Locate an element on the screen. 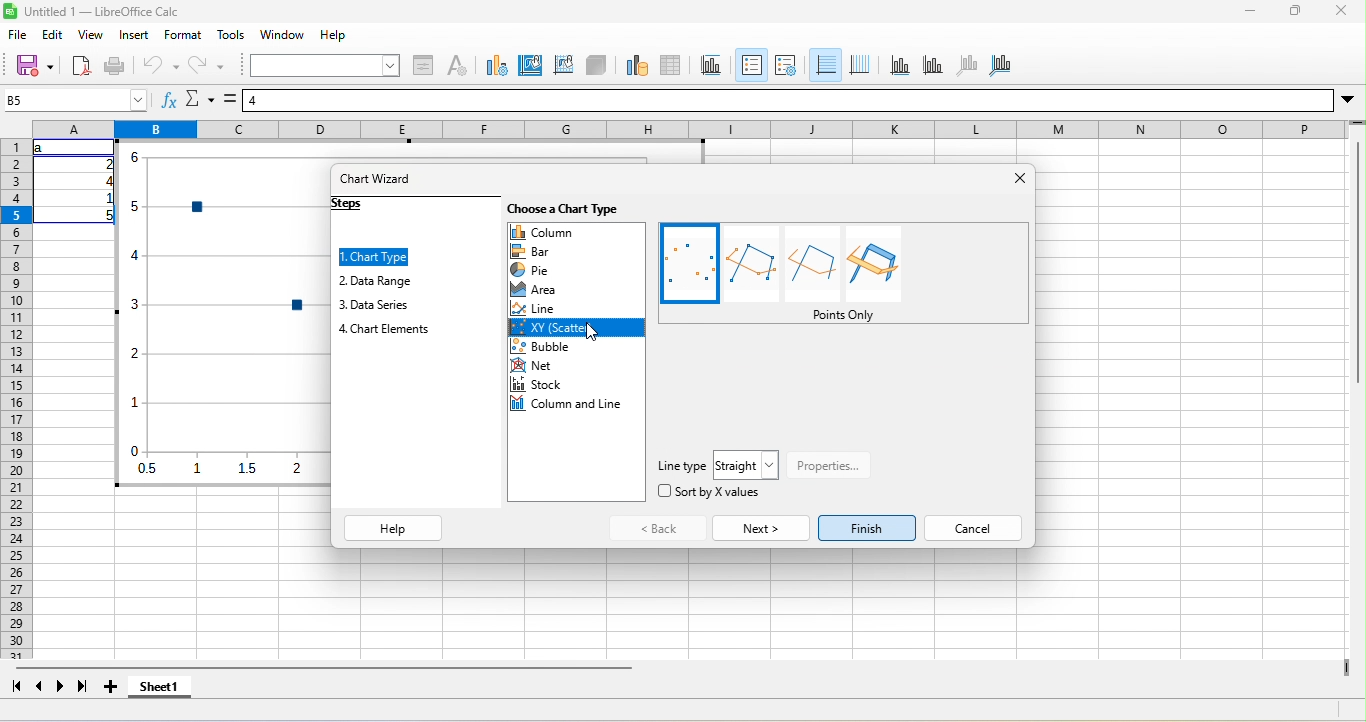 This screenshot has width=1366, height=722. tools is located at coordinates (231, 35).